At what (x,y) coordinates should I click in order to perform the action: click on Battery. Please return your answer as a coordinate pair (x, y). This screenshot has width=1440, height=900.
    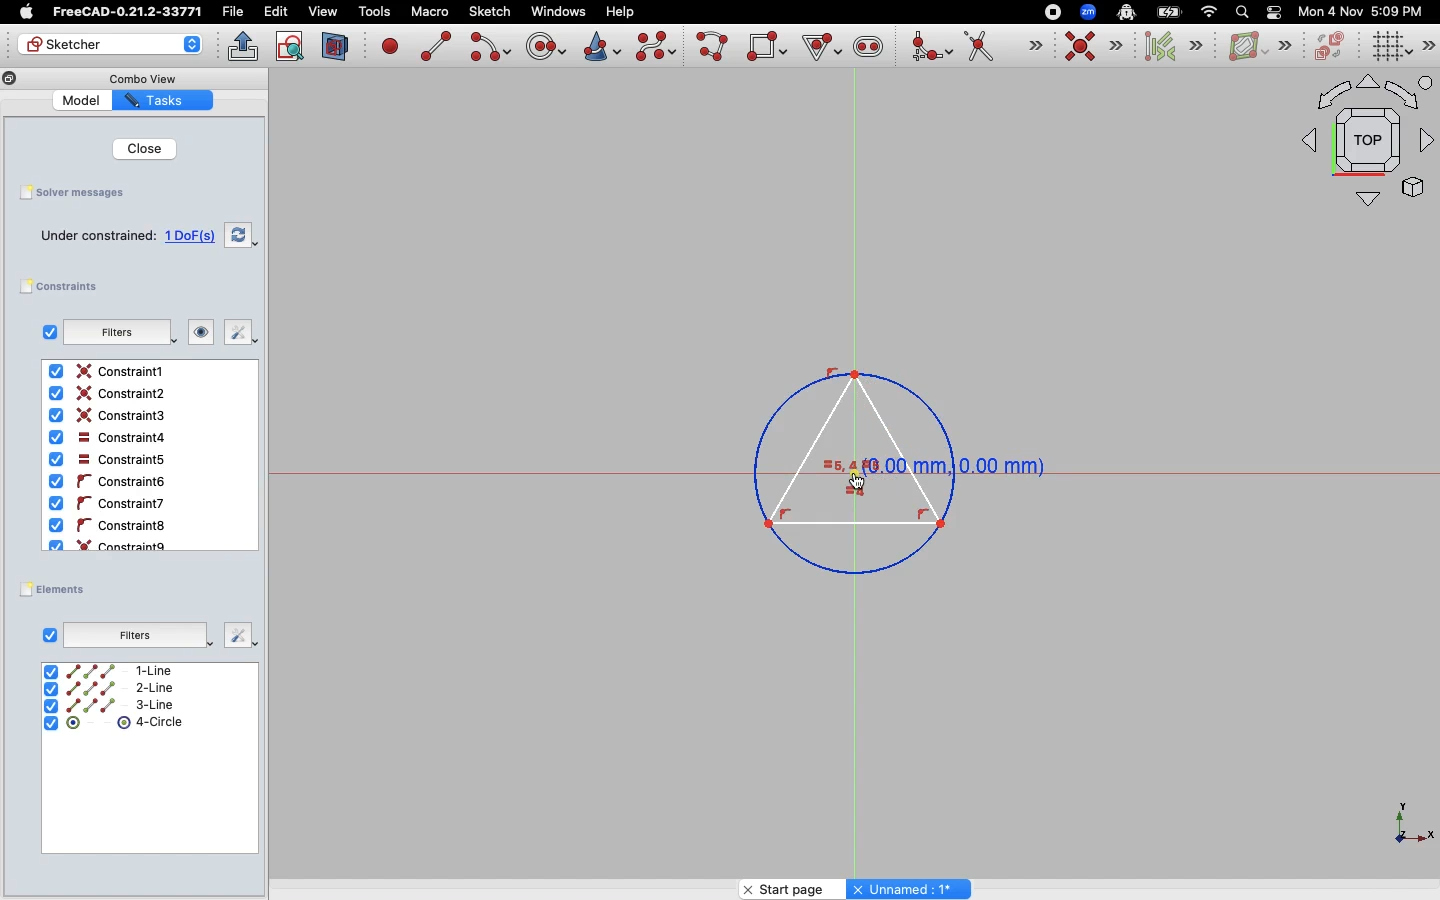
    Looking at the image, I should click on (1170, 11).